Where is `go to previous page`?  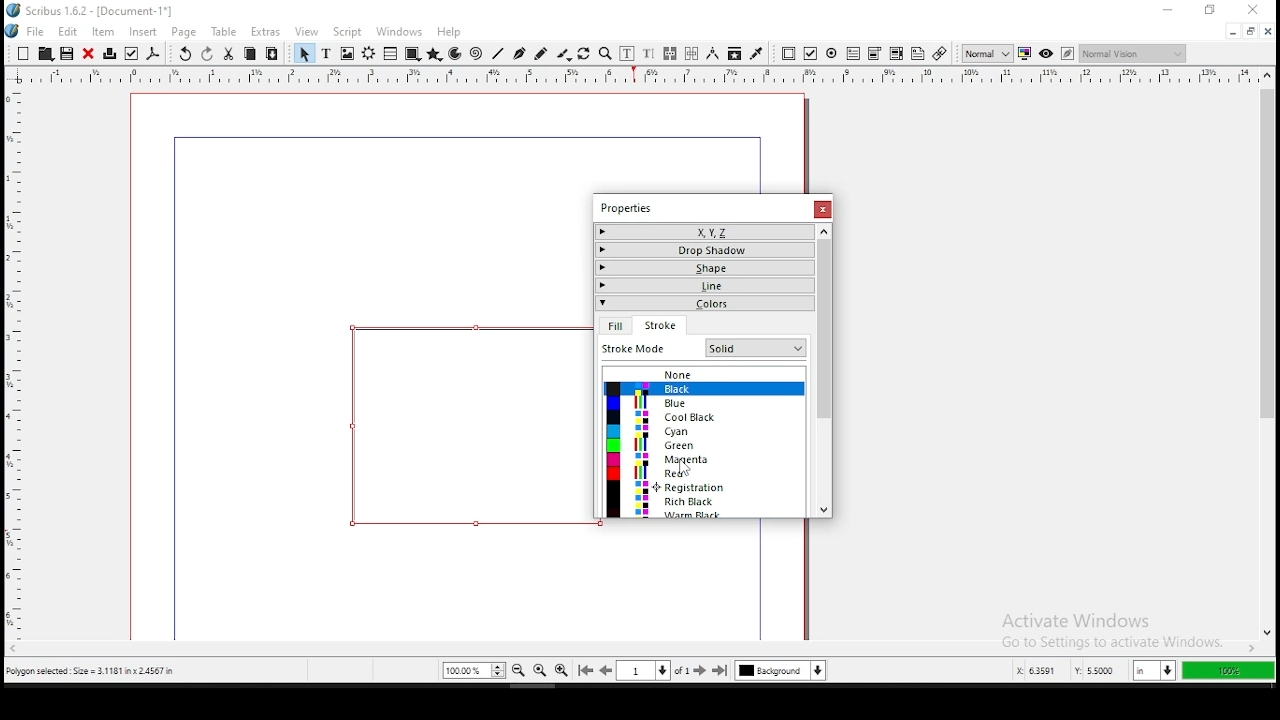
go to previous page is located at coordinates (608, 670).